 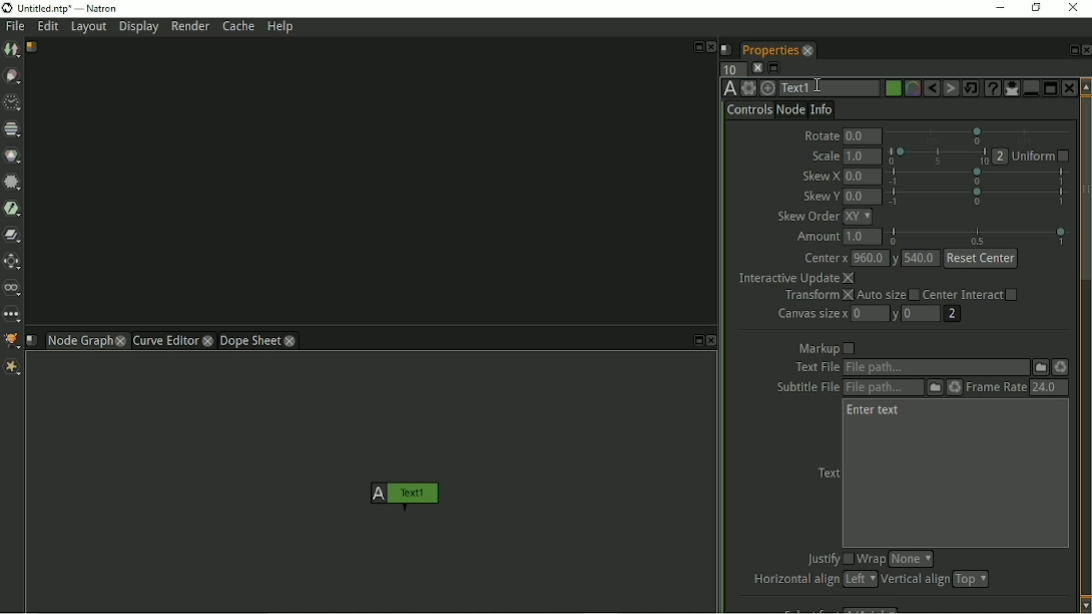 What do you see at coordinates (817, 296) in the screenshot?
I see `Transform` at bounding box center [817, 296].